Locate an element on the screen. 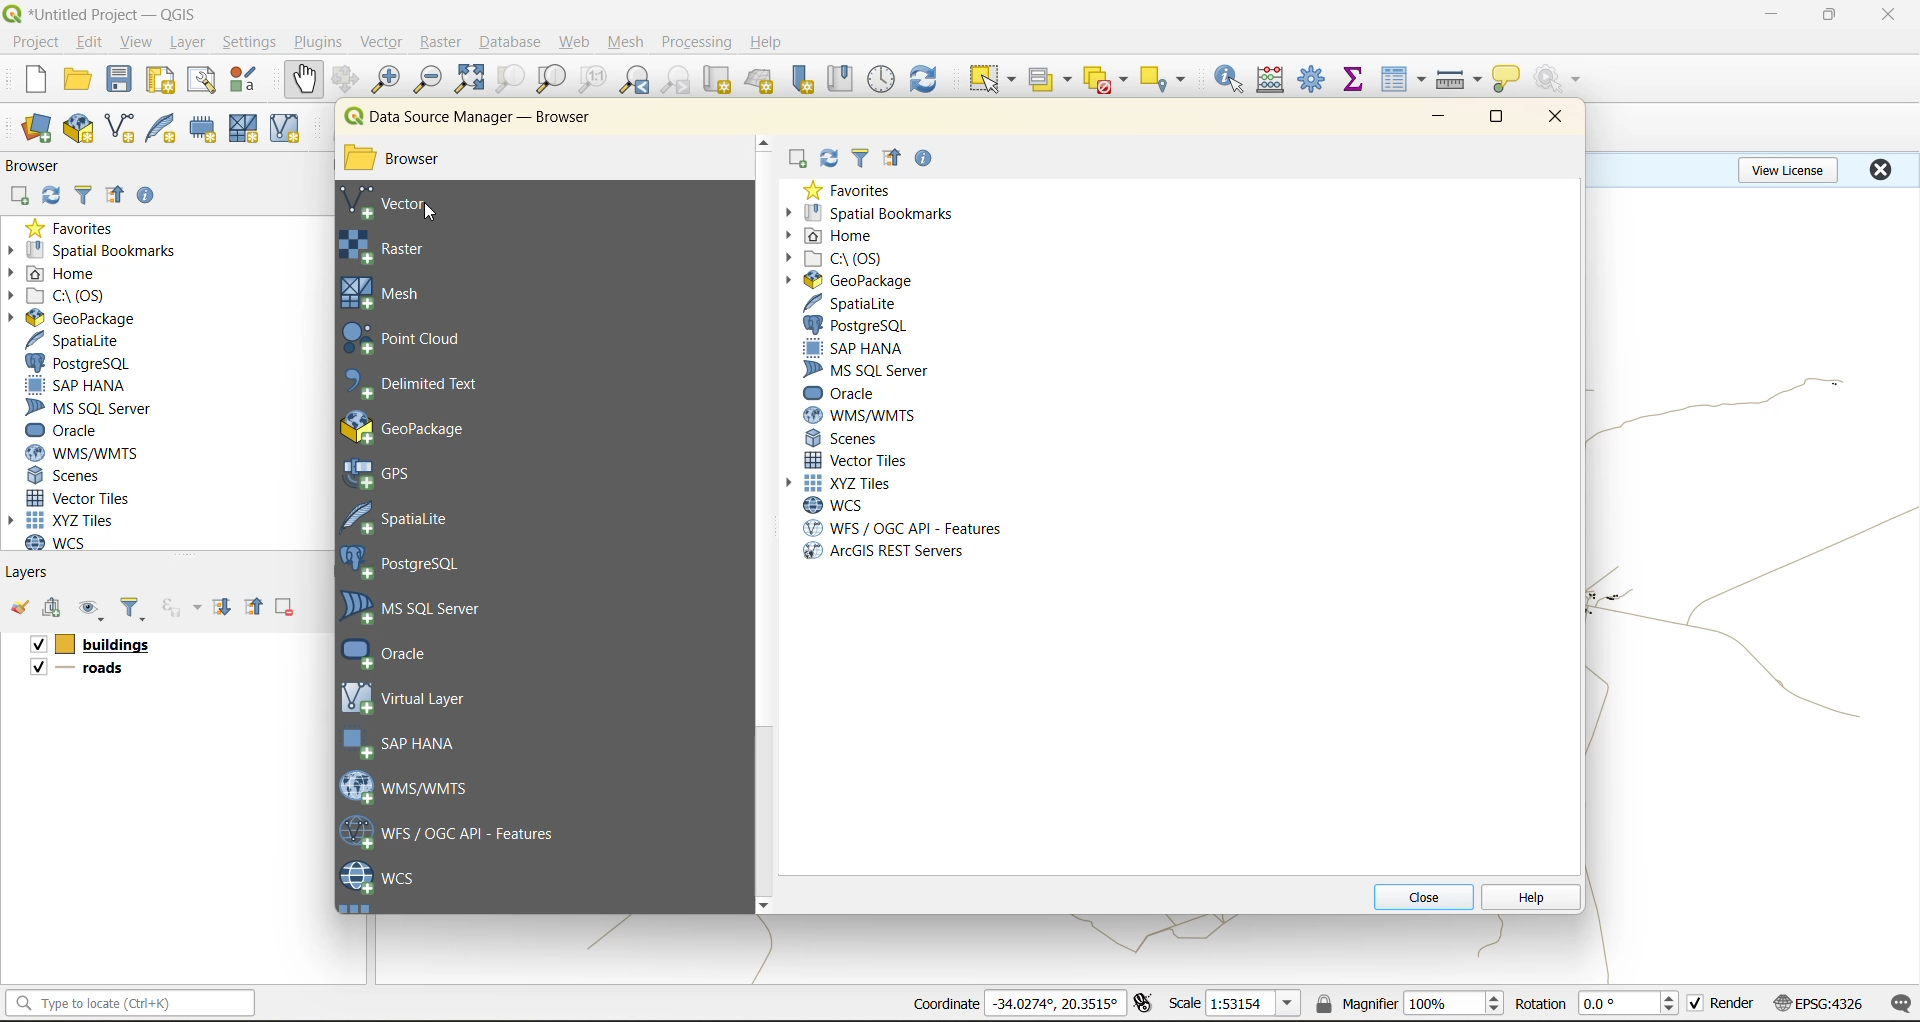 This screenshot has width=1920, height=1022. enable/disable properties widget is located at coordinates (923, 160).